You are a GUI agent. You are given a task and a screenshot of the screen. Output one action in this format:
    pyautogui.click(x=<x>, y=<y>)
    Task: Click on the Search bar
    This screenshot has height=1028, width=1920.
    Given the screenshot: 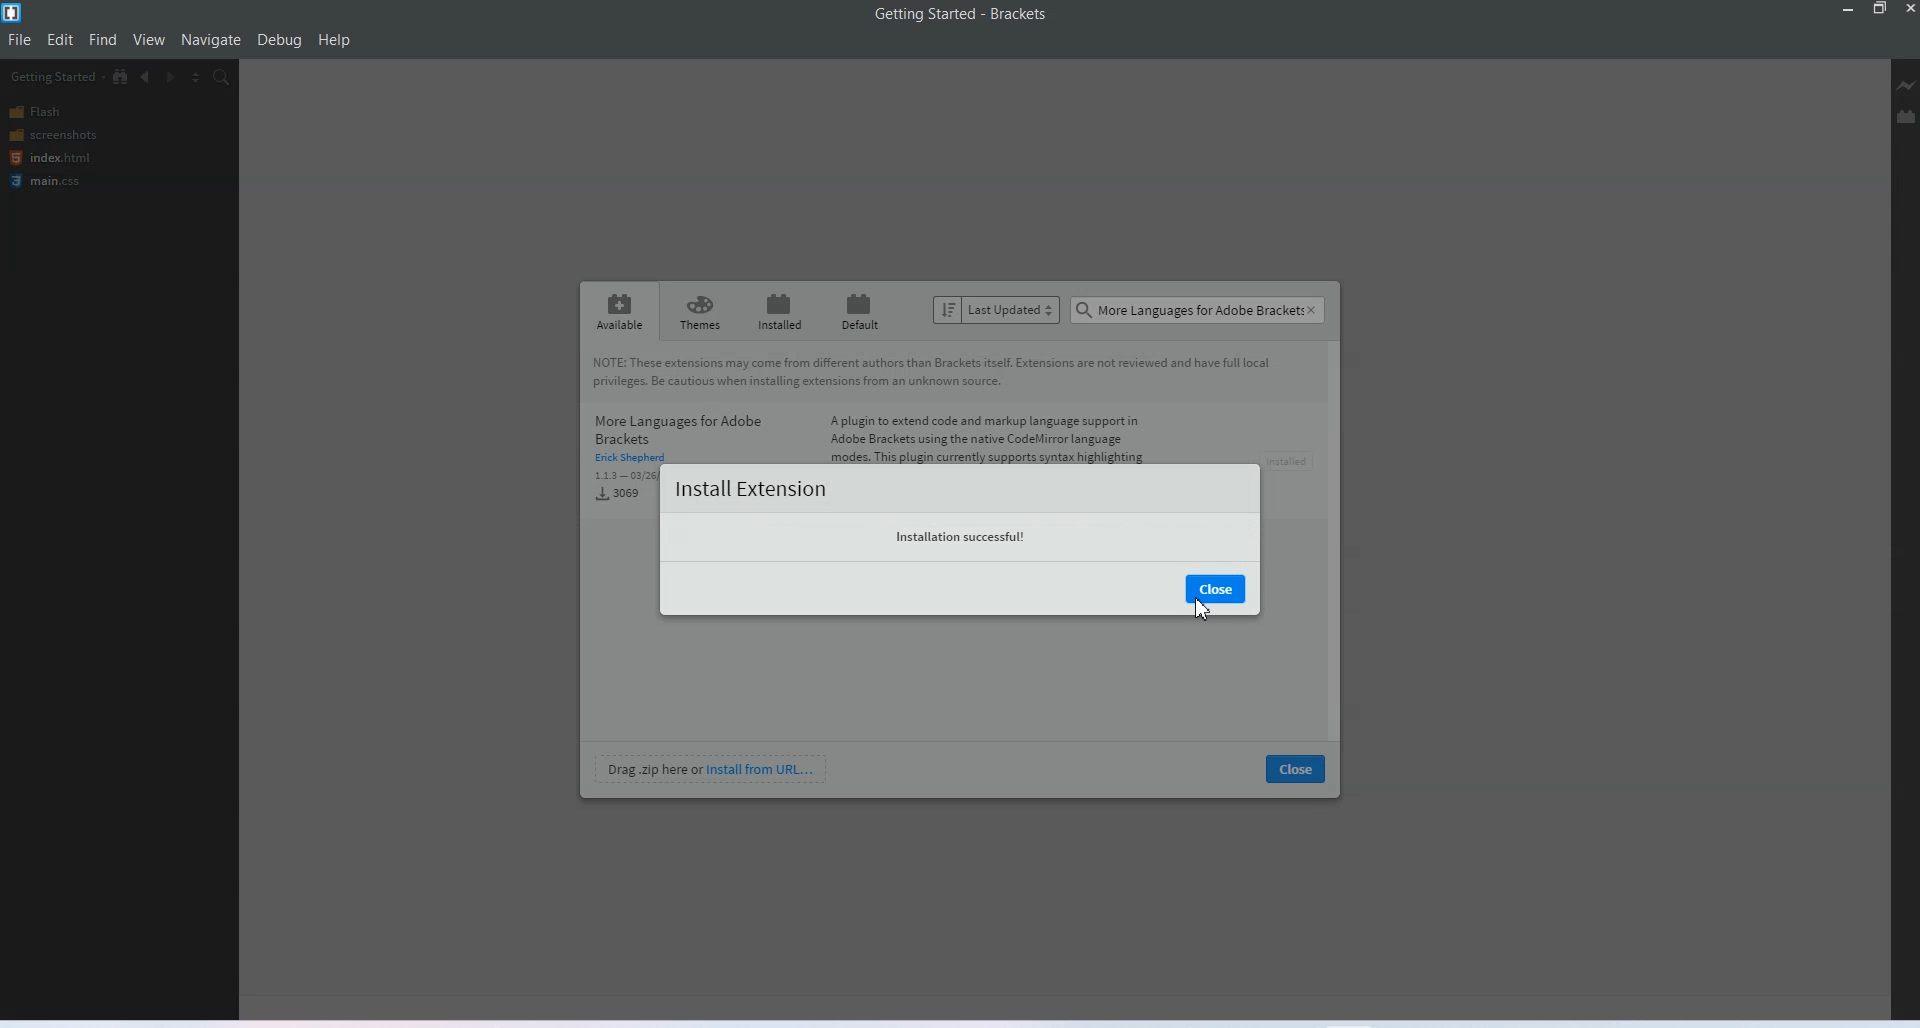 What is the action you would take?
    pyautogui.click(x=1198, y=311)
    